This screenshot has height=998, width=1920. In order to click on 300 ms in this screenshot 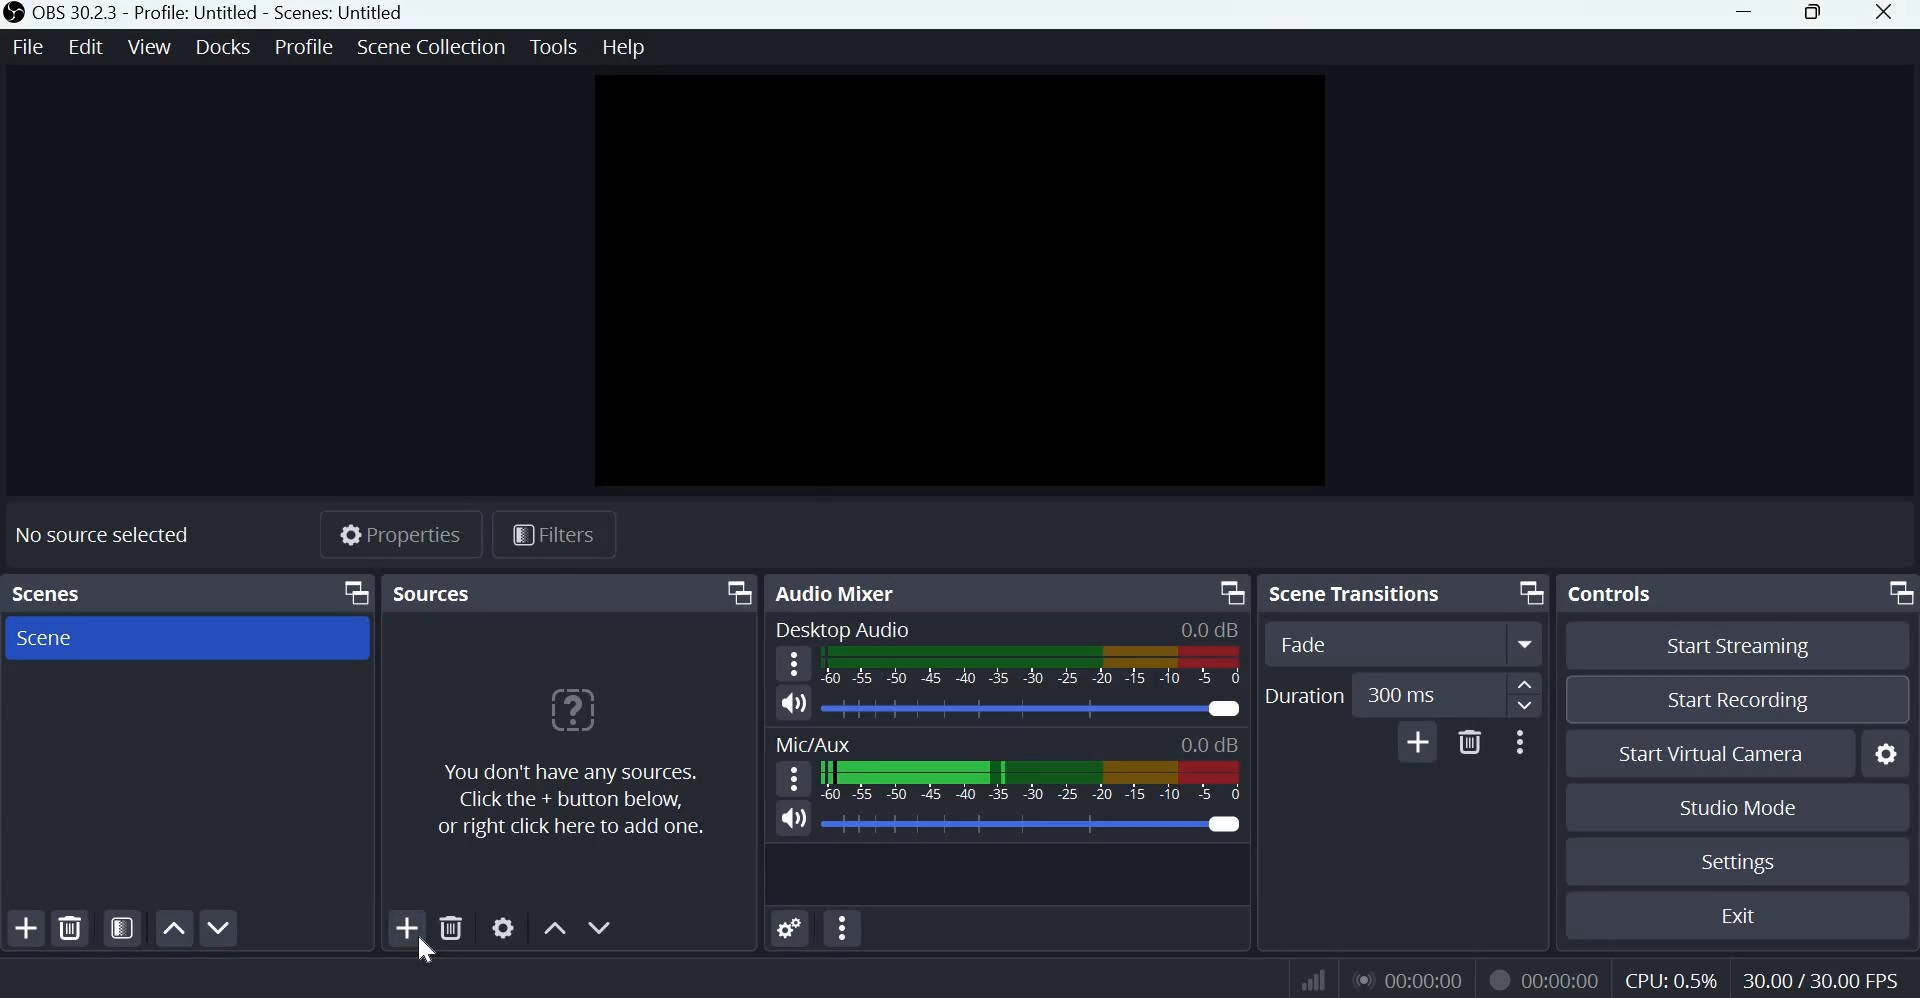, I will do `click(1431, 697)`.